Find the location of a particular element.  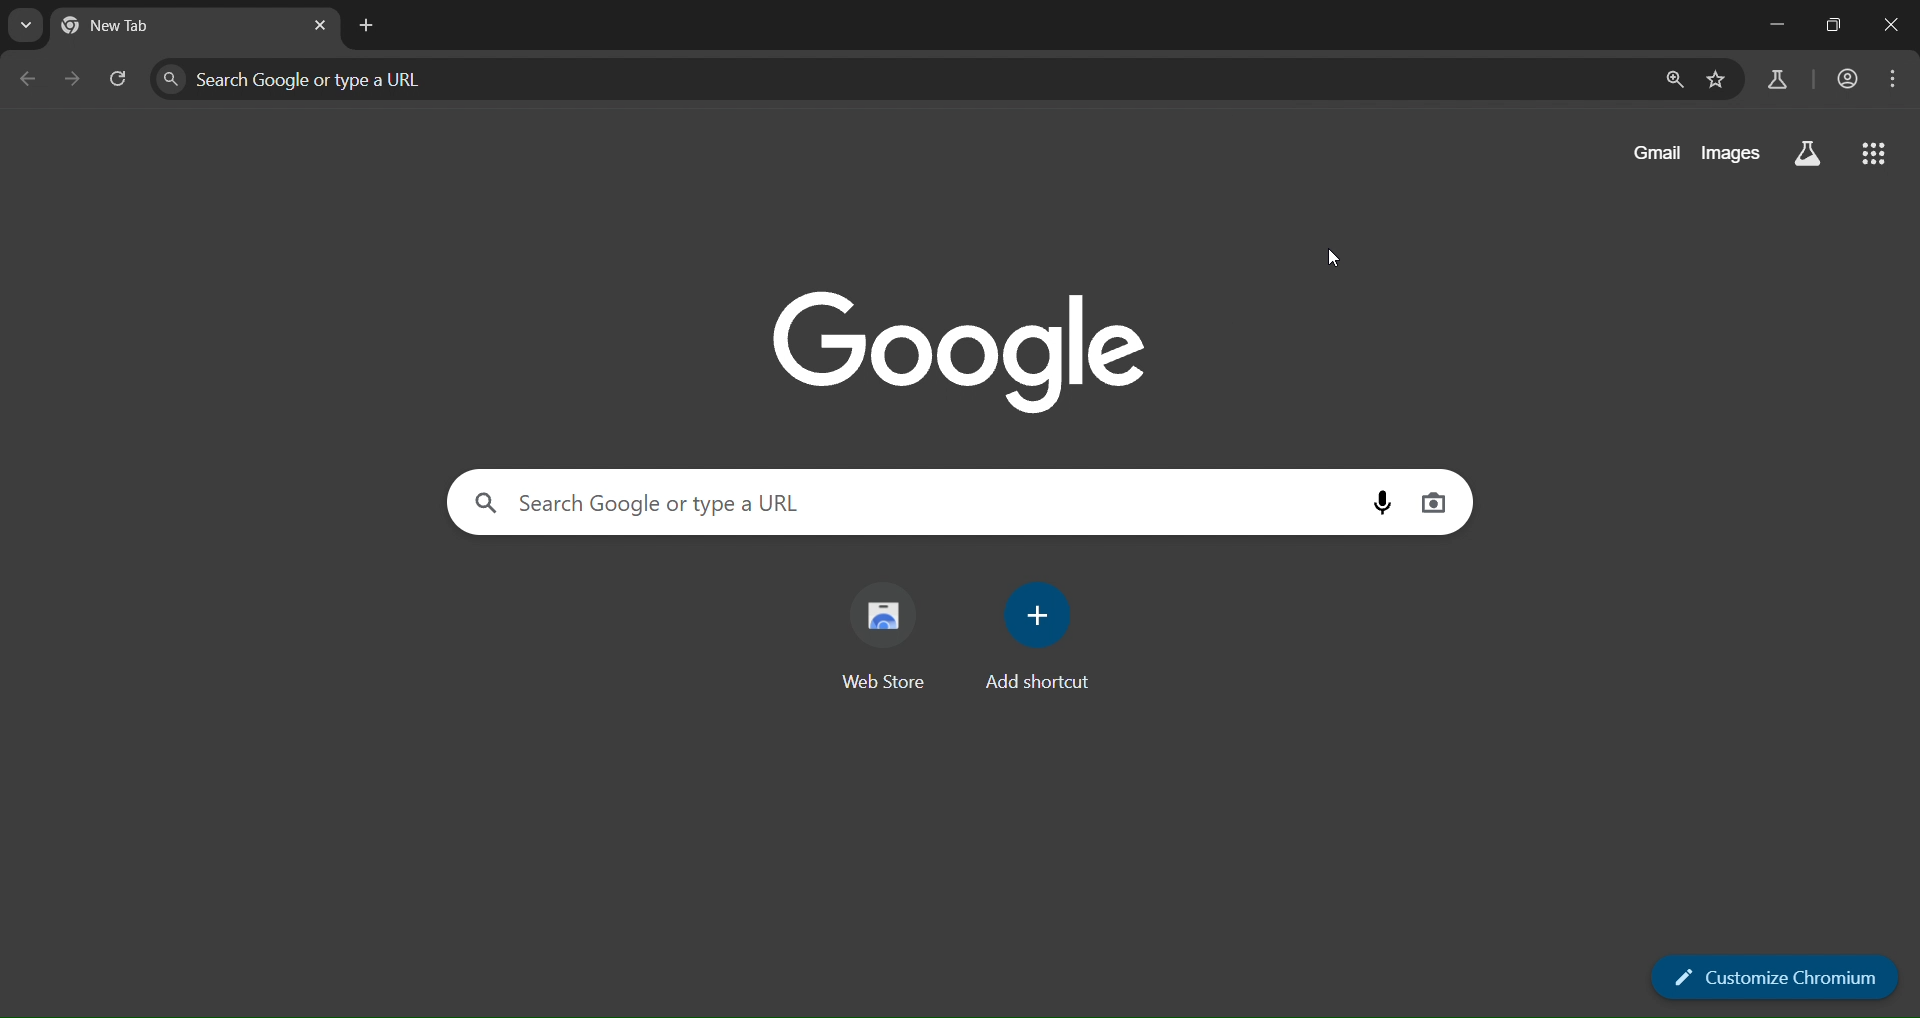

Search Google or type a URL is located at coordinates (635, 502).